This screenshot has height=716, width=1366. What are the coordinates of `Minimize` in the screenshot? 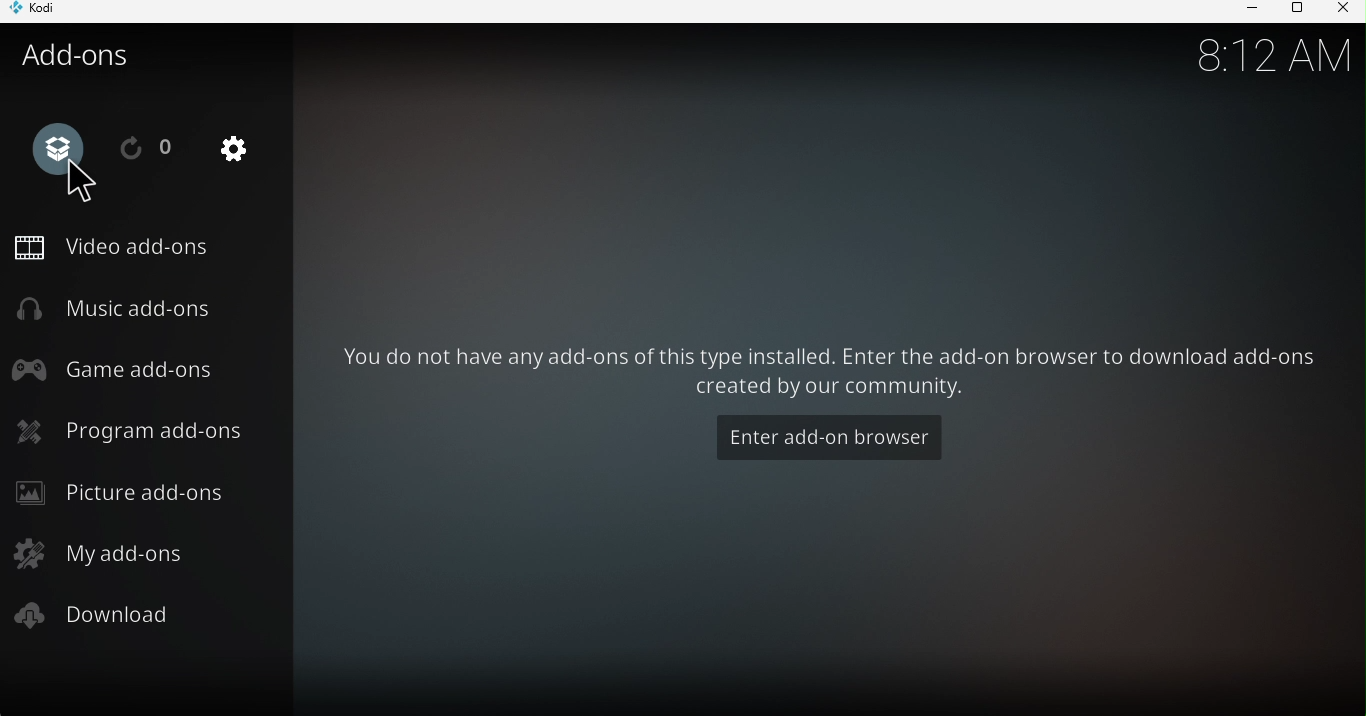 It's located at (1246, 11).